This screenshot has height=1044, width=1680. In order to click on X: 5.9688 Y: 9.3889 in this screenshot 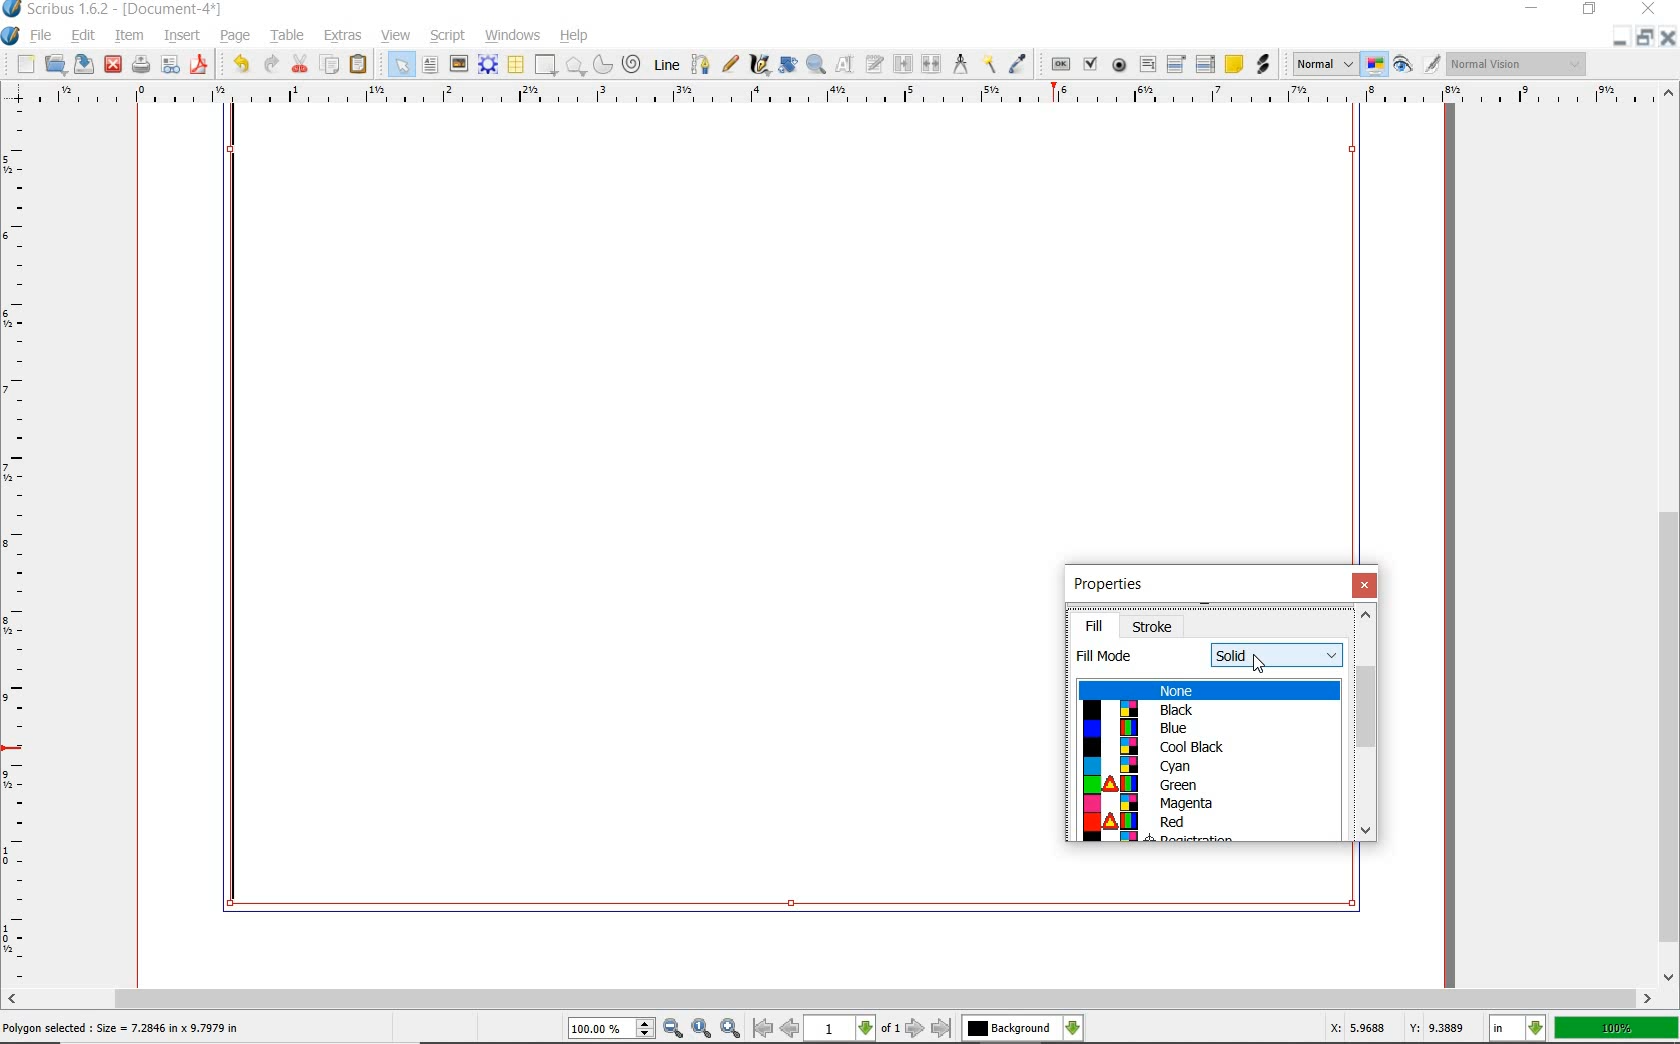, I will do `click(1394, 1027)`.